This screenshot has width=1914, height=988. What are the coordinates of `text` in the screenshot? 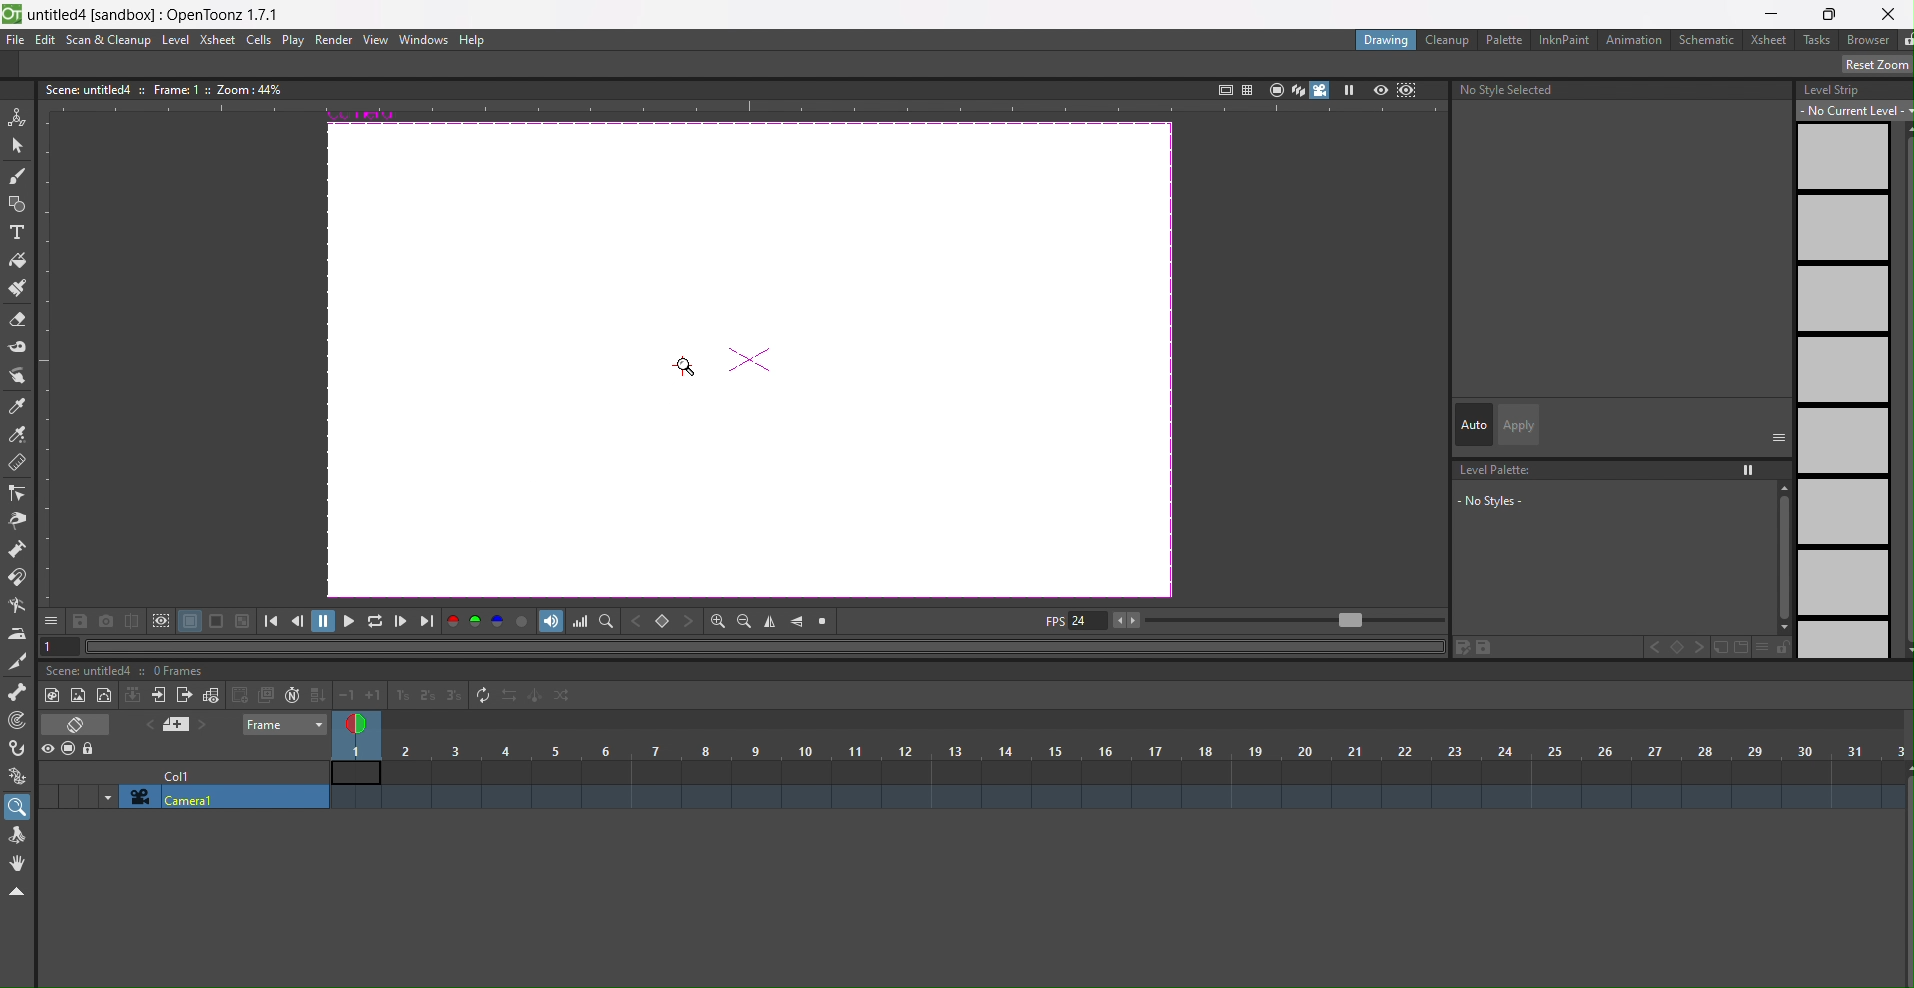 It's located at (129, 670).